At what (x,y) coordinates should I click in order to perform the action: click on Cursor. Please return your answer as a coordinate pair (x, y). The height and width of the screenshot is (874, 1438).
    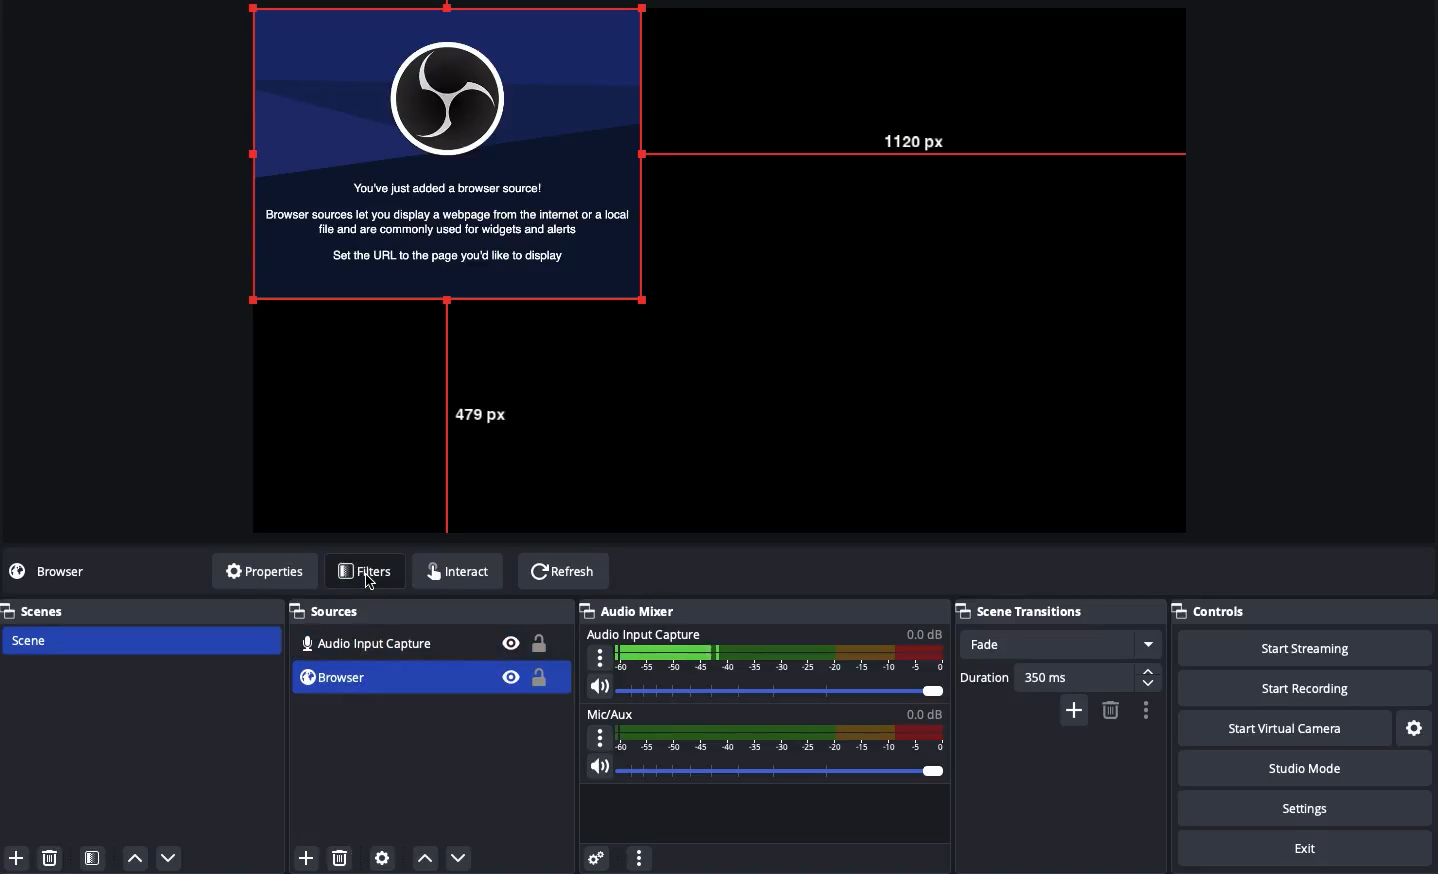
    Looking at the image, I should click on (371, 583).